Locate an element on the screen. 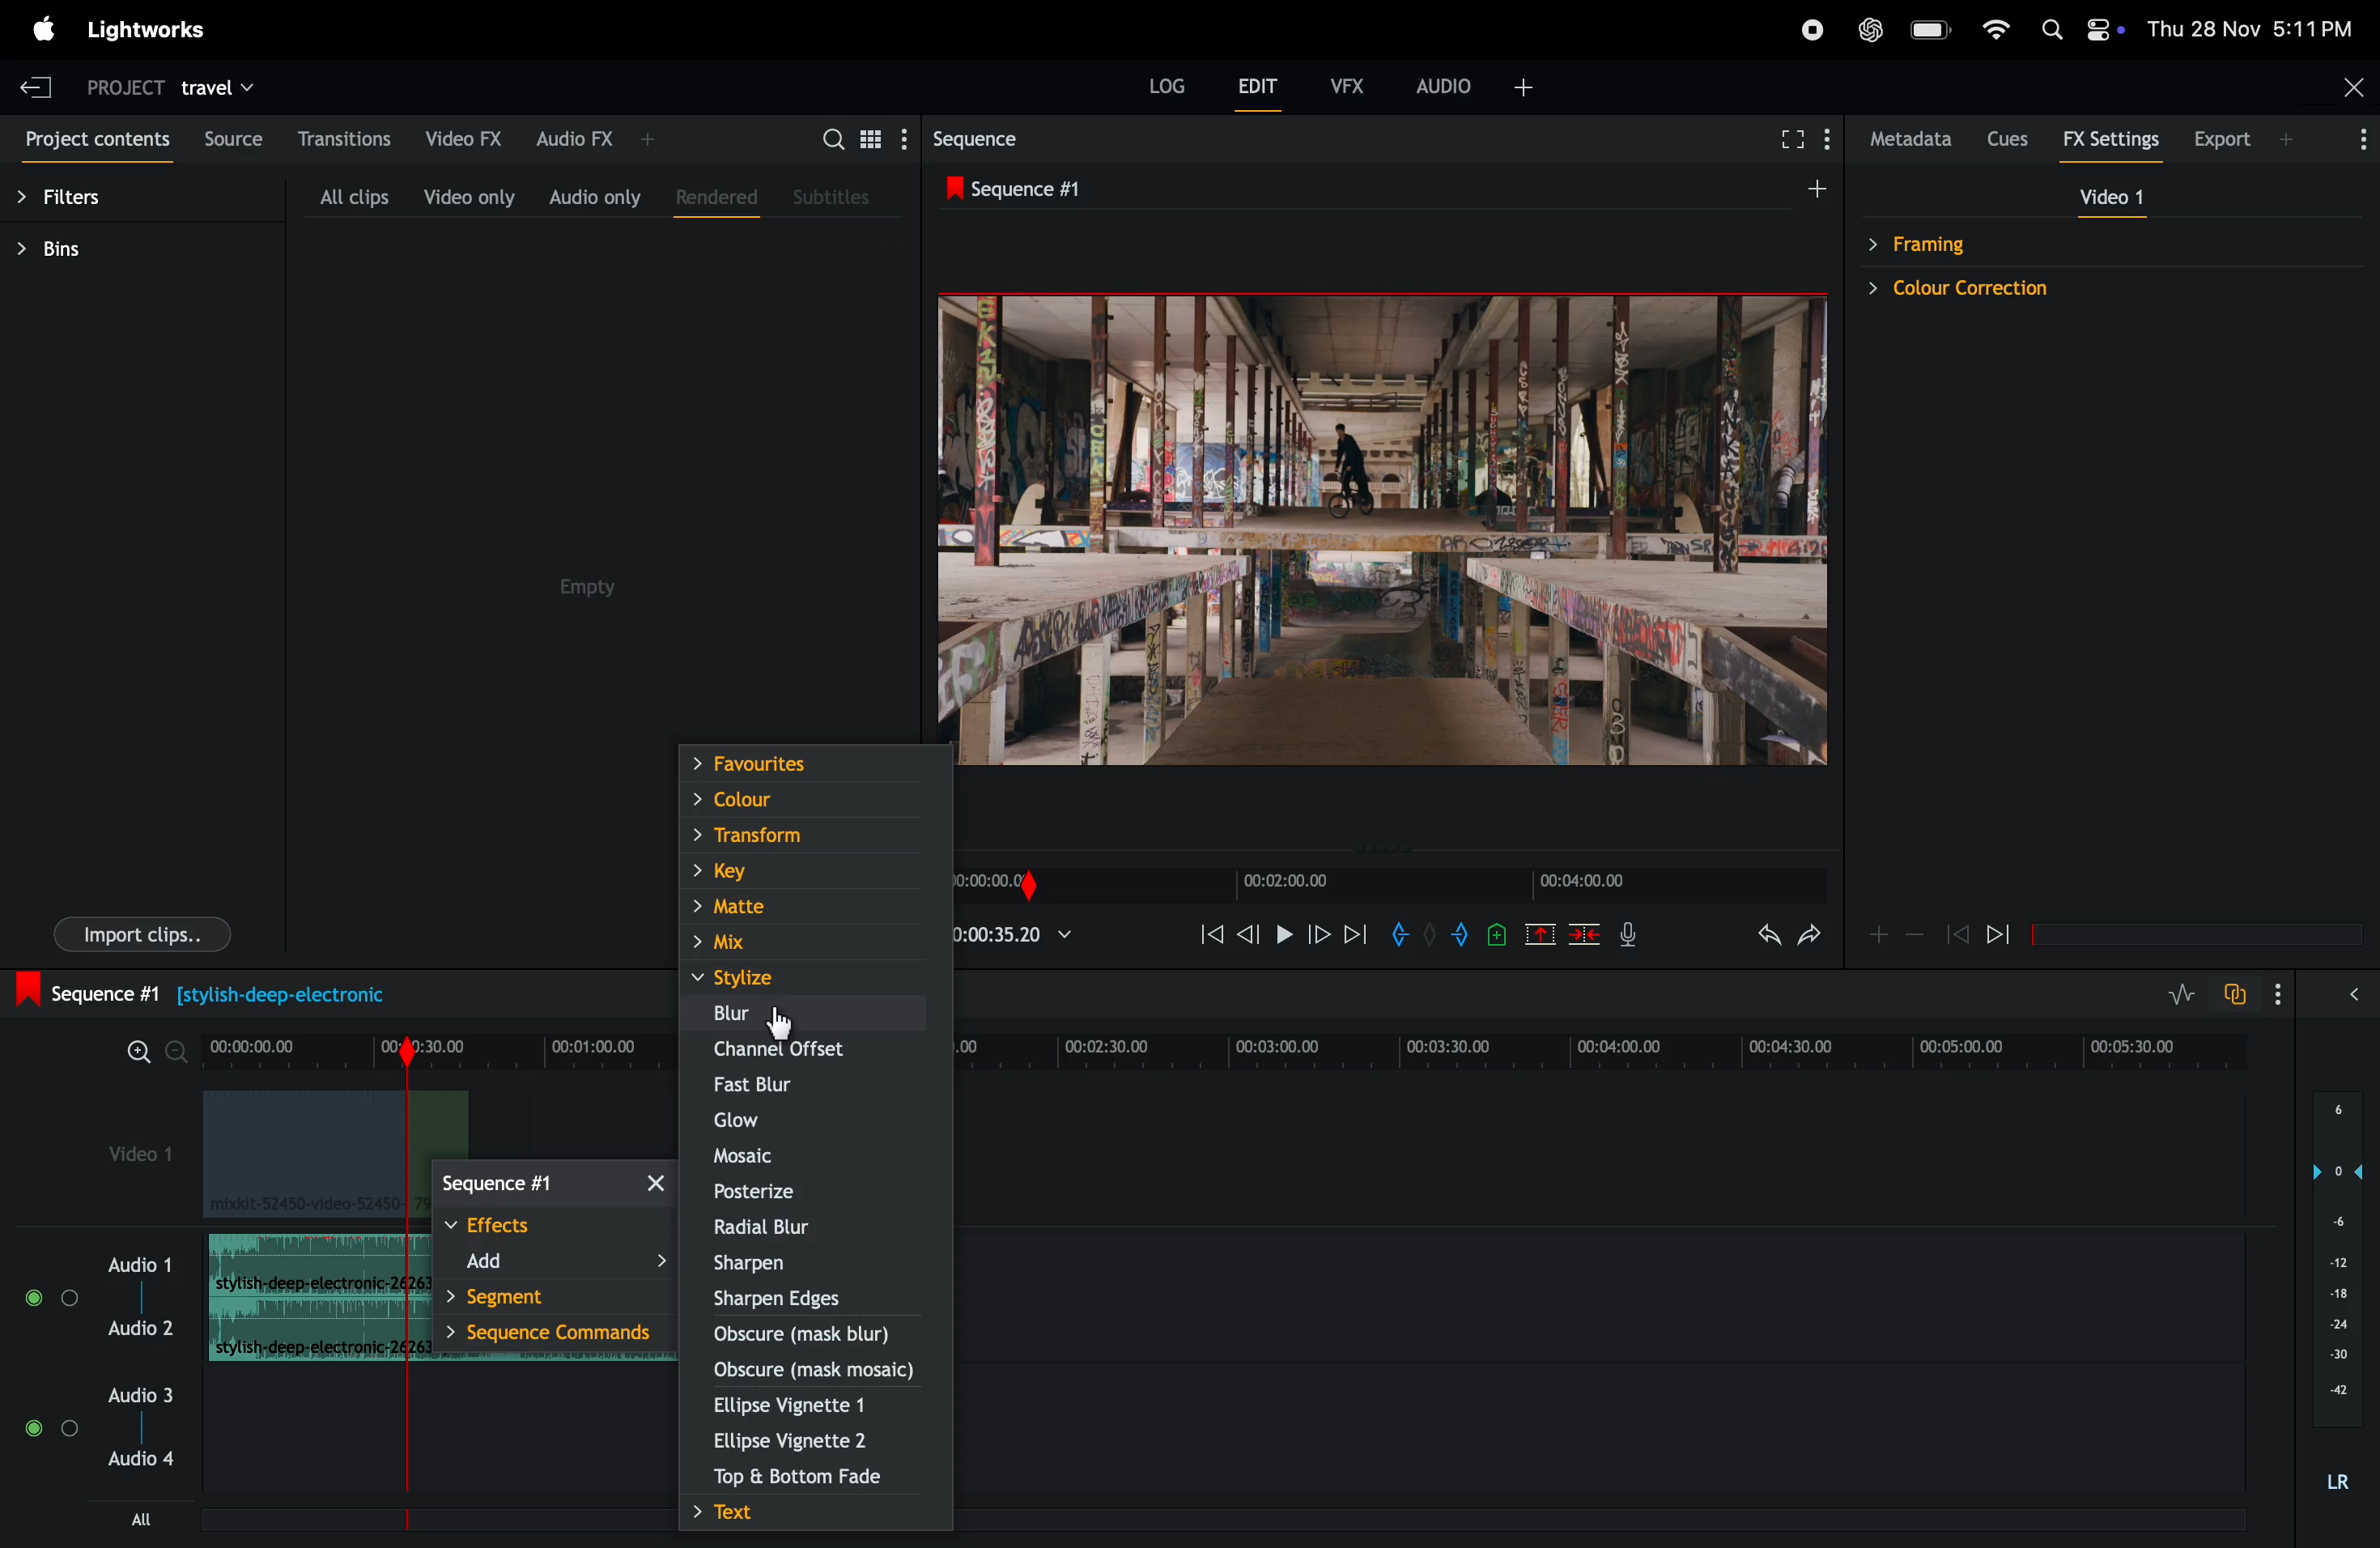 The height and width of the screenshot is (1548, 2380). Toggle is located at coordinates (30, 1429).